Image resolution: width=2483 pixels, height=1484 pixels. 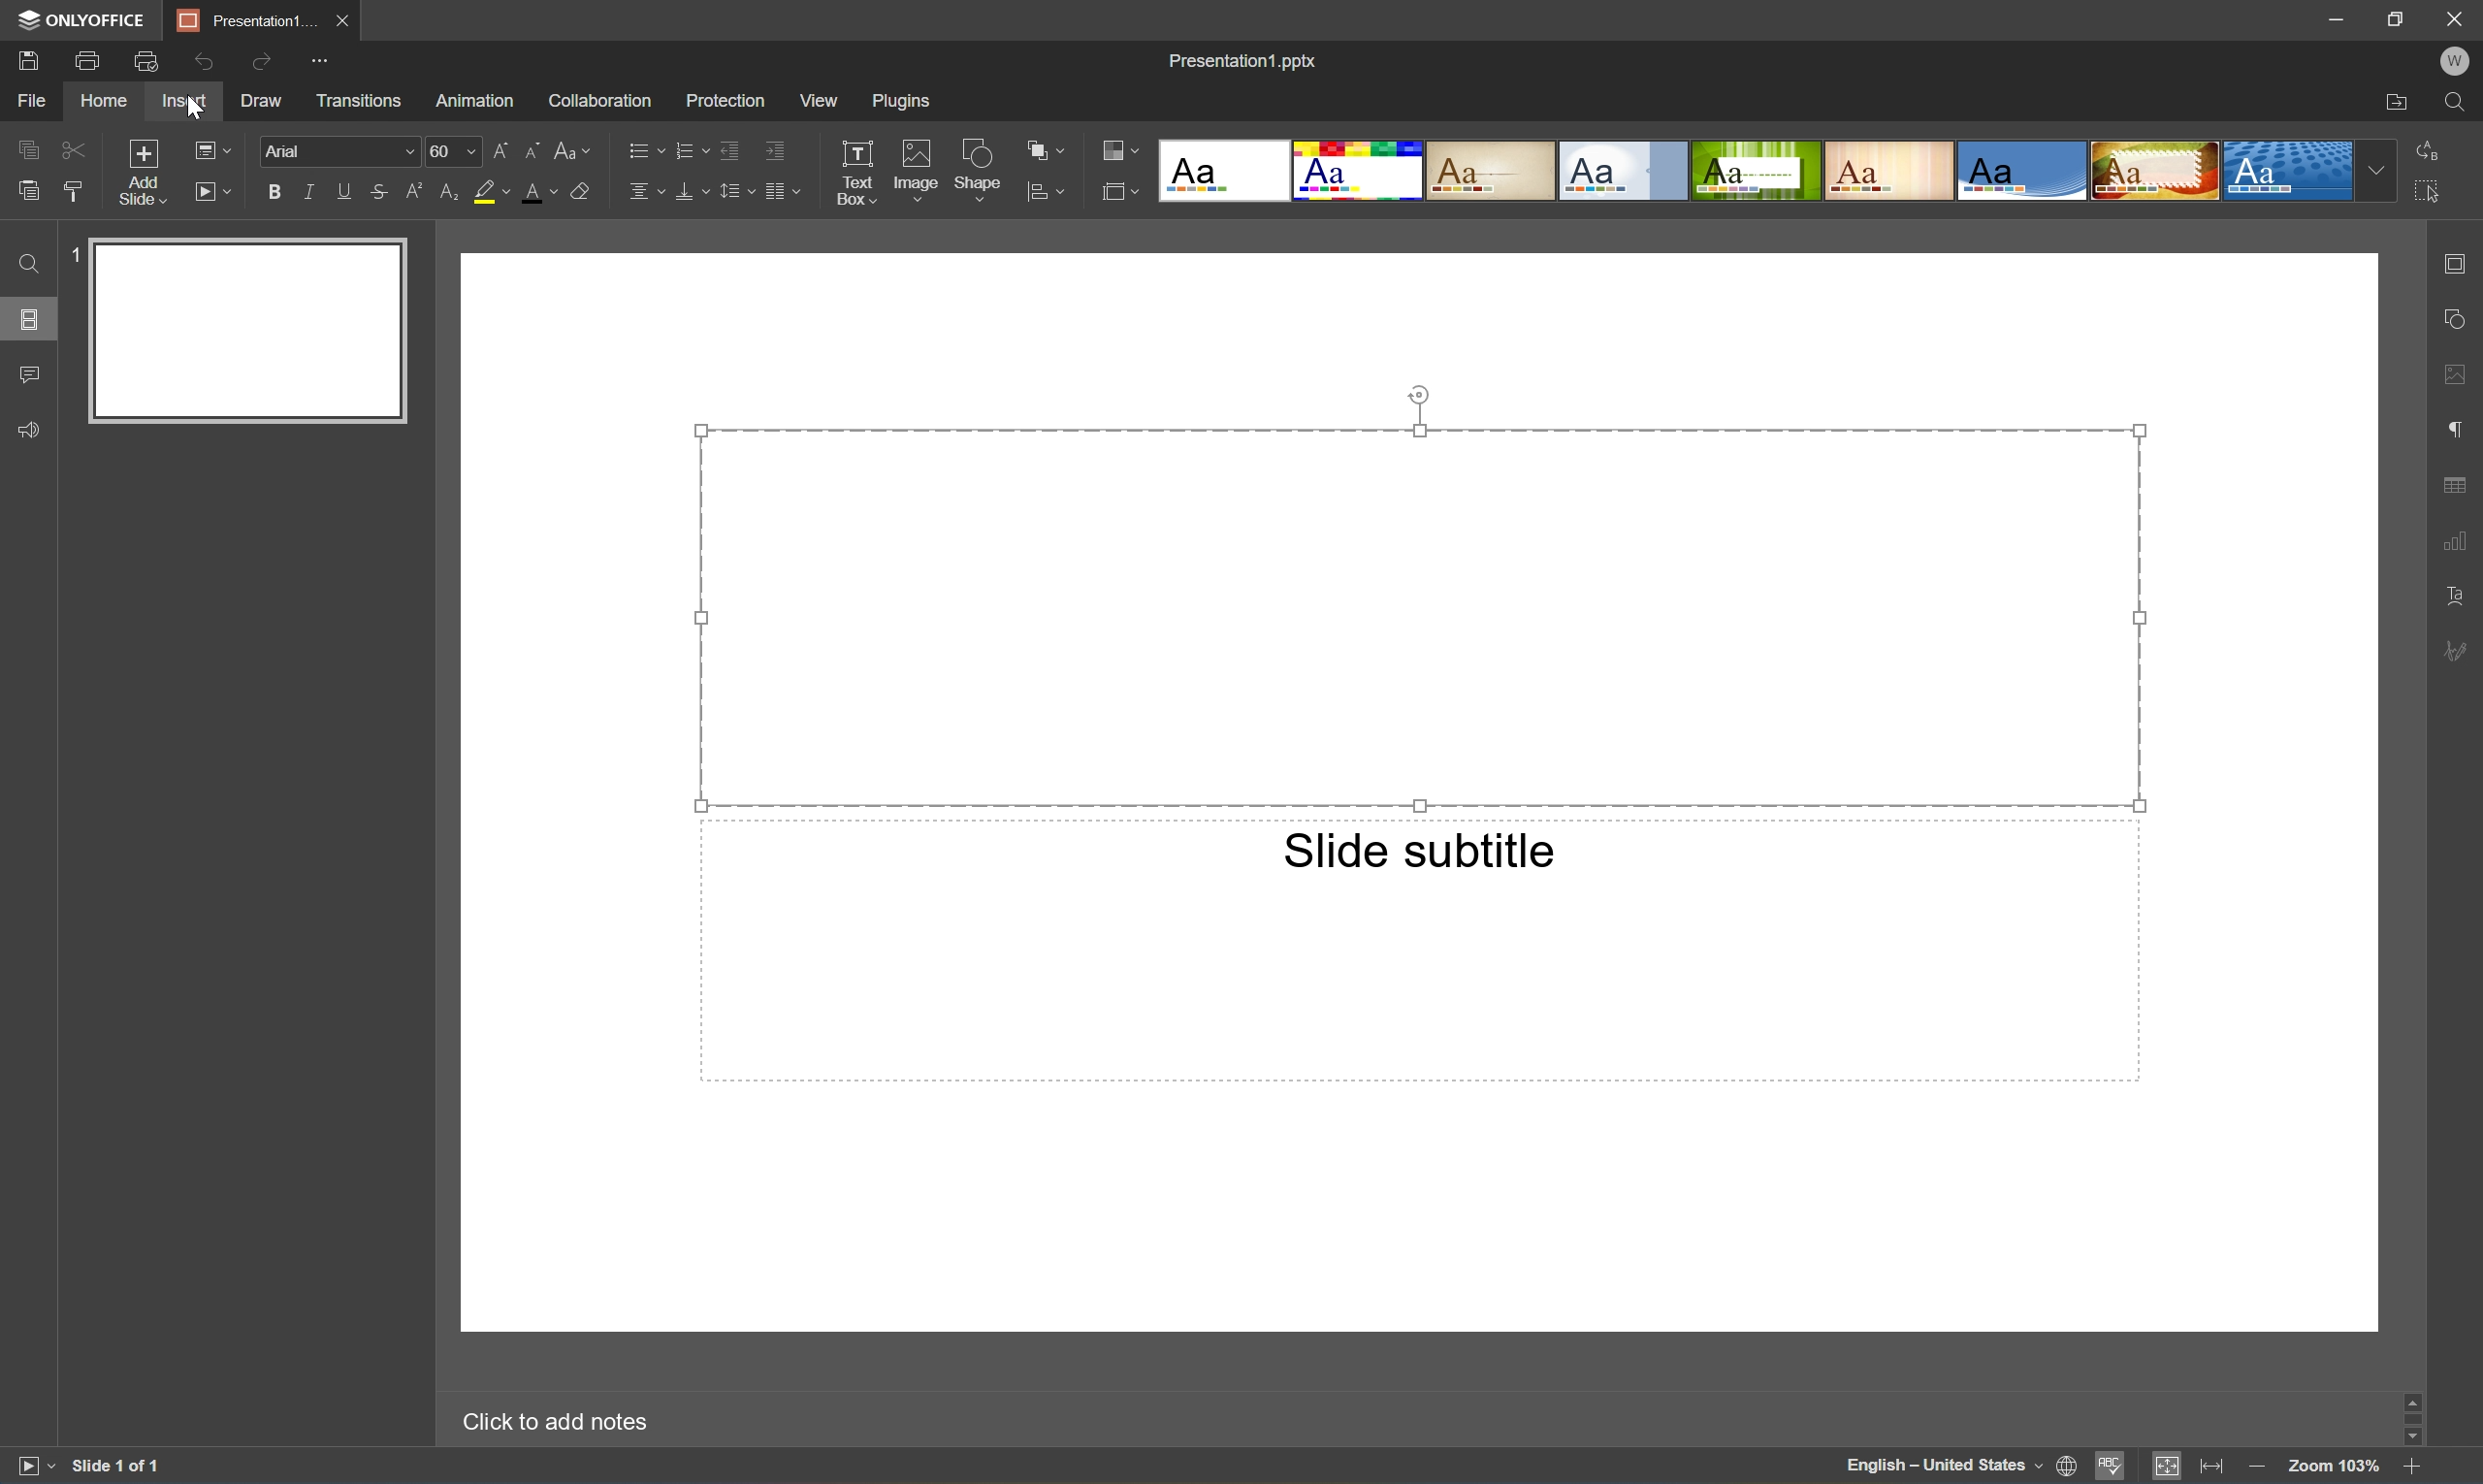 What do you see at coordinates (25, 431) in the screenshot?
I see `Feedback & Support` at bounding box center [25, 431].